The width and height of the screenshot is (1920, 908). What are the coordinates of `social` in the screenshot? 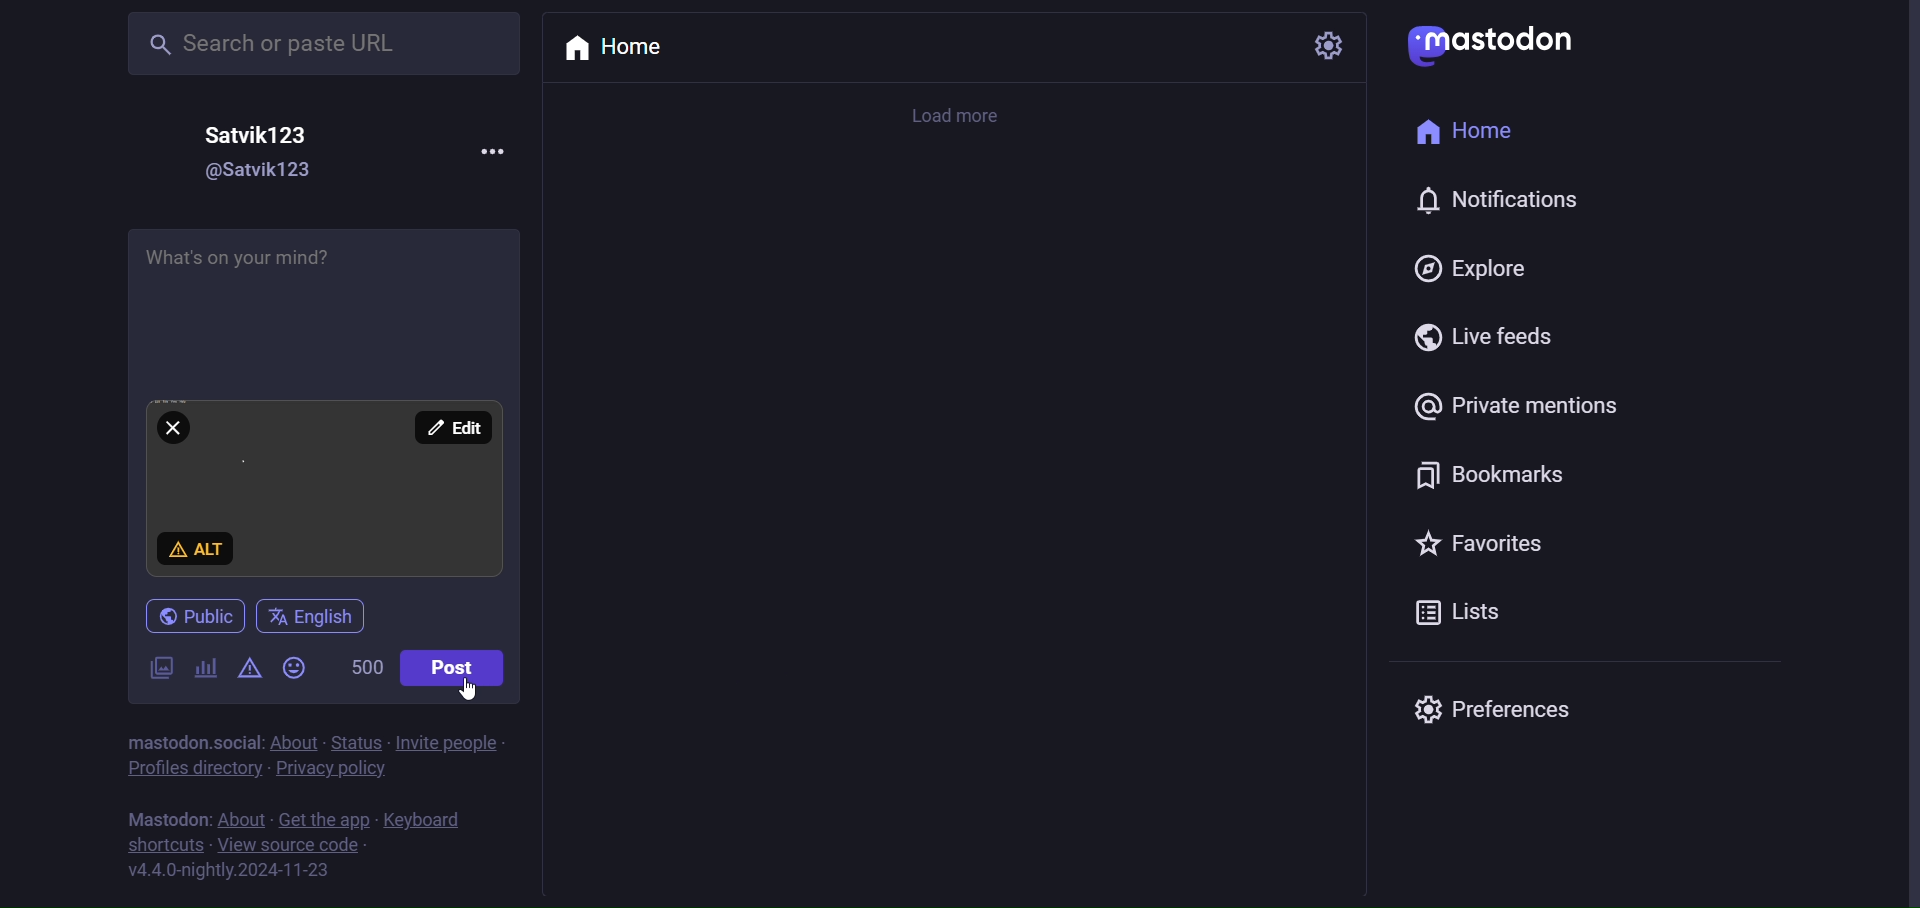 It's located at (236, 742).